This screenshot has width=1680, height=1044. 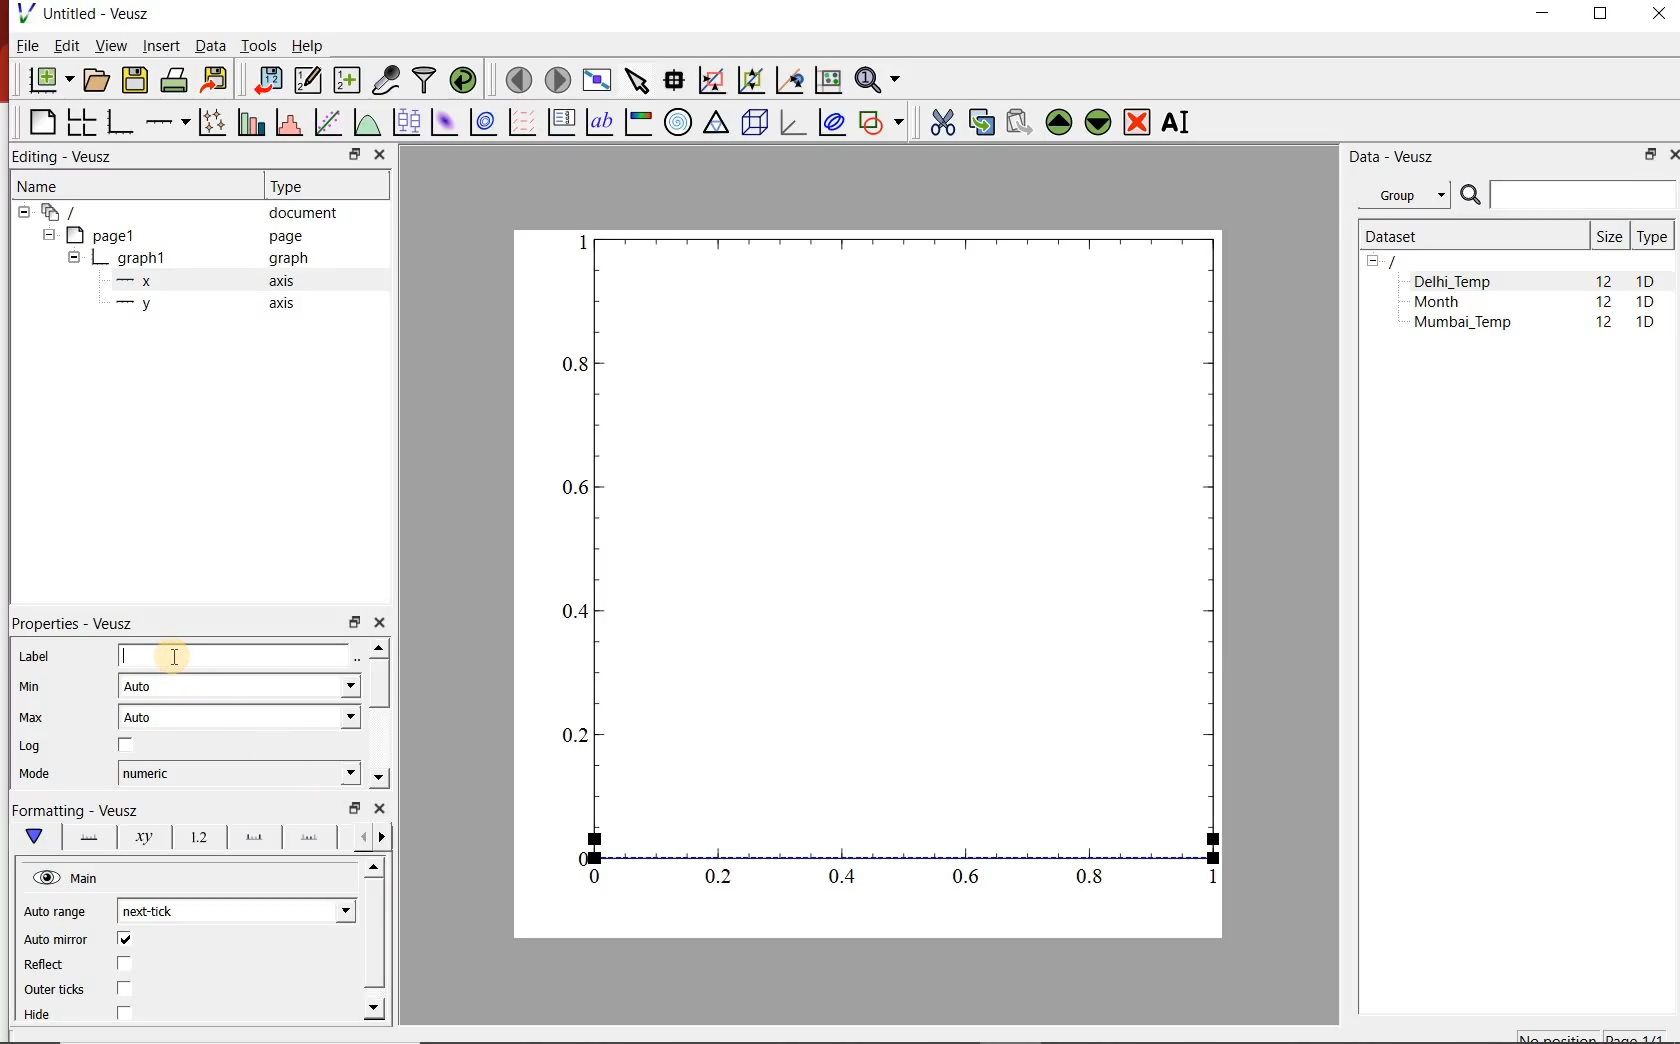 What do you see at coordinates (560, 123) in the screenshot?
I see `plot key` at bounding box center [560, 123].